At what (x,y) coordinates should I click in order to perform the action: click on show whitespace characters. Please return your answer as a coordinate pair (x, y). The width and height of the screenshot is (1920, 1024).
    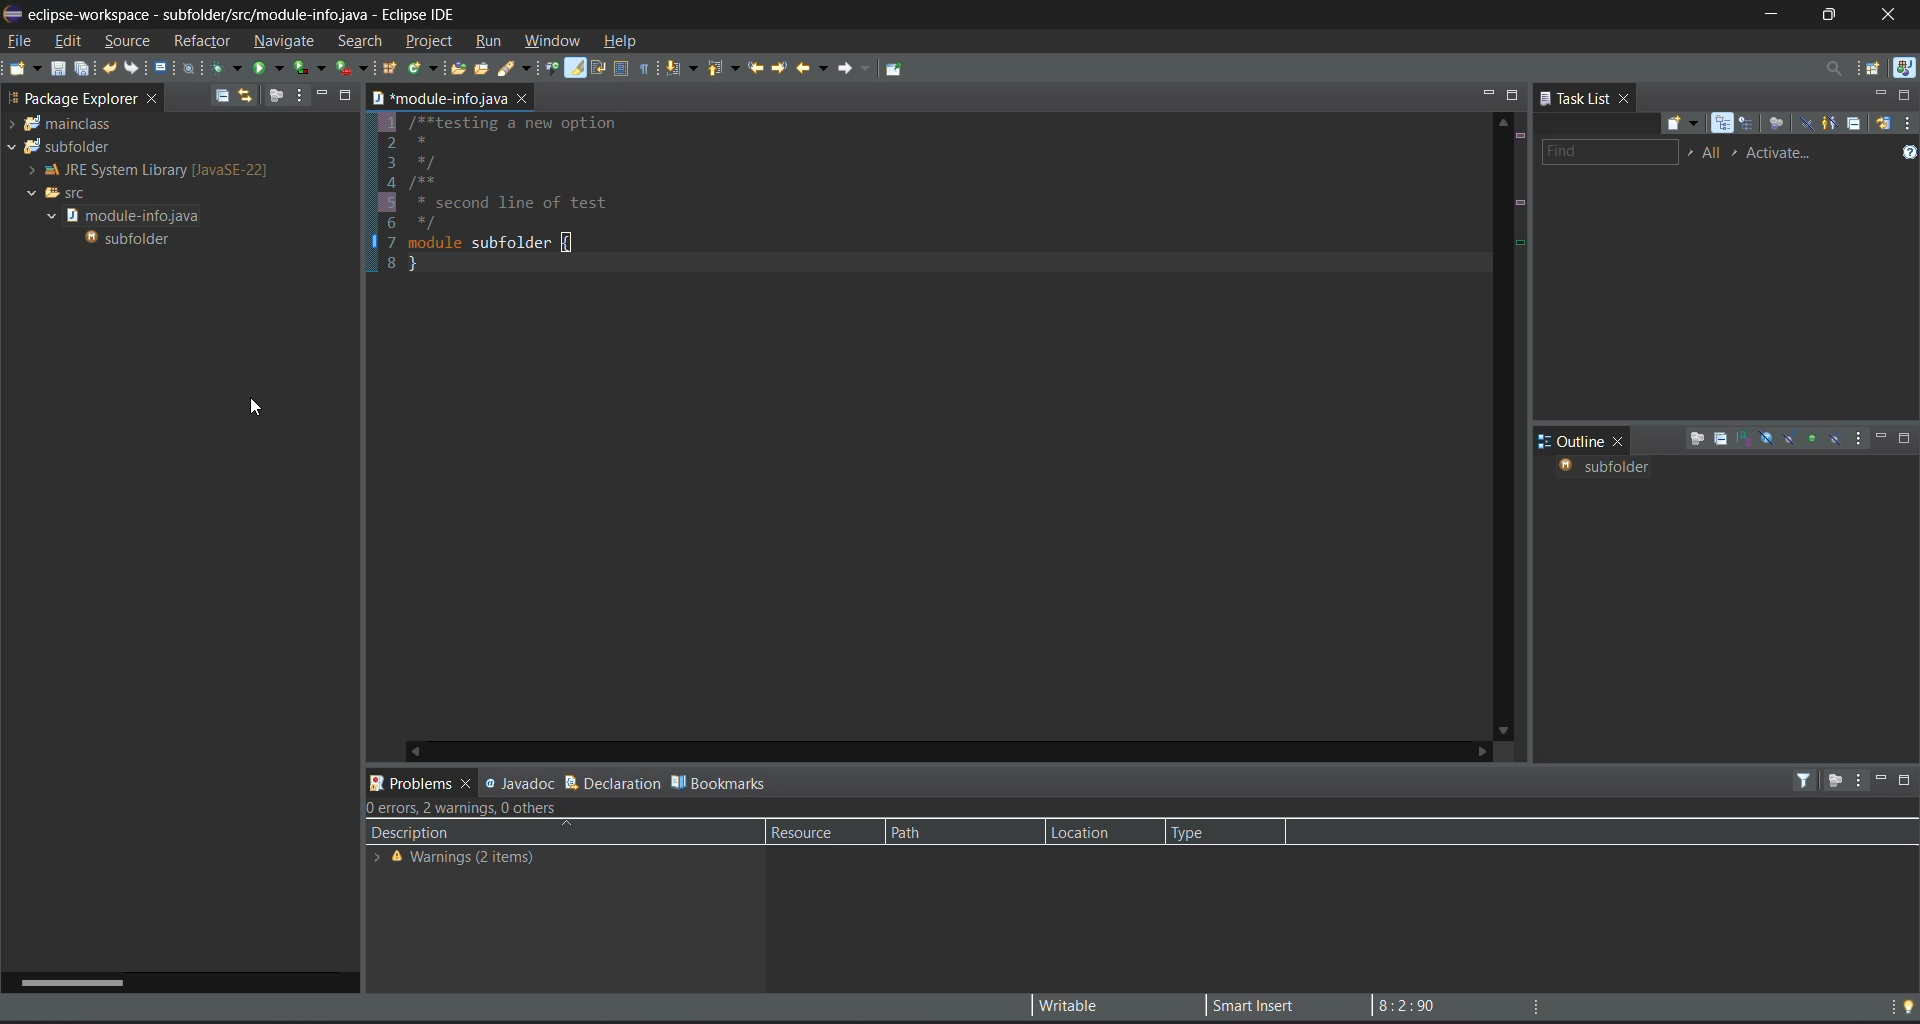
    Looking at the image, I should click on (646, 68).